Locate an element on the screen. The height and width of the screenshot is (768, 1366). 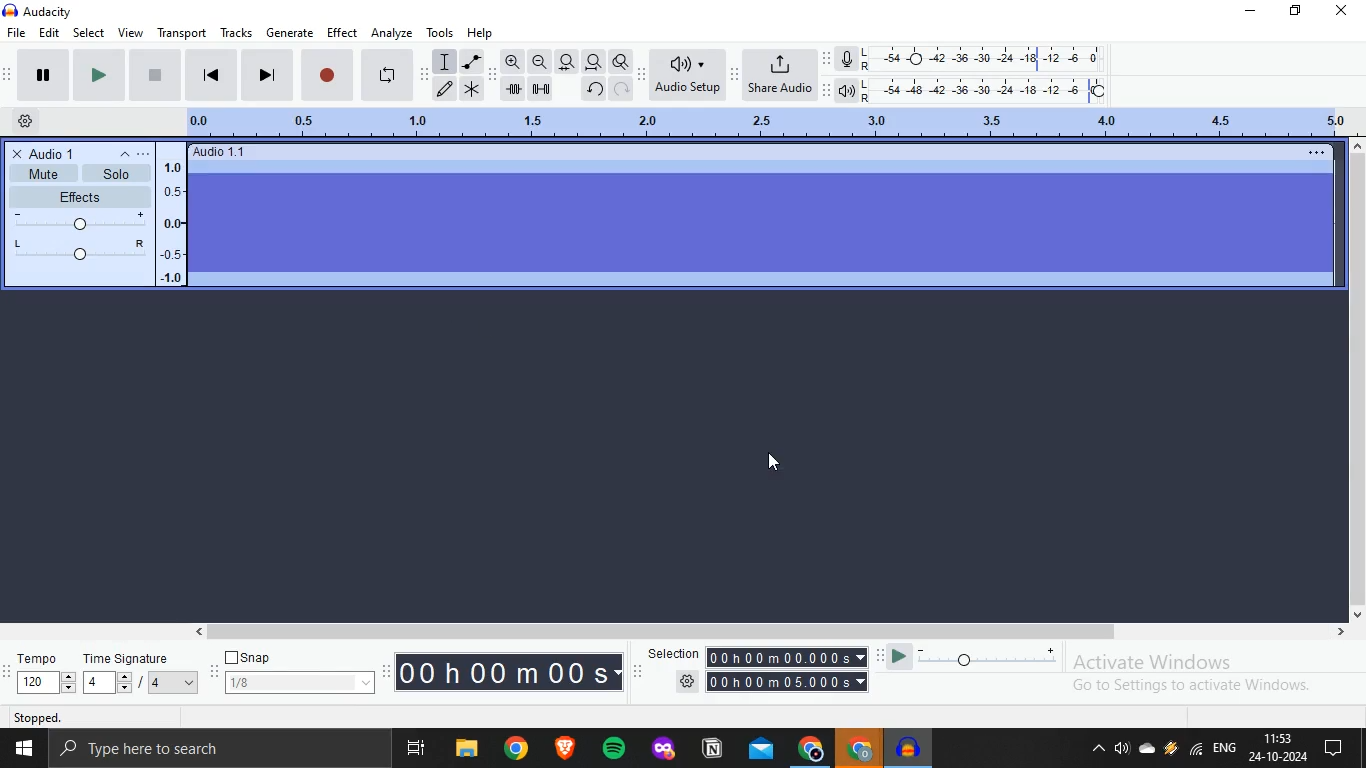
Caret is located at coordinates (120, 154).